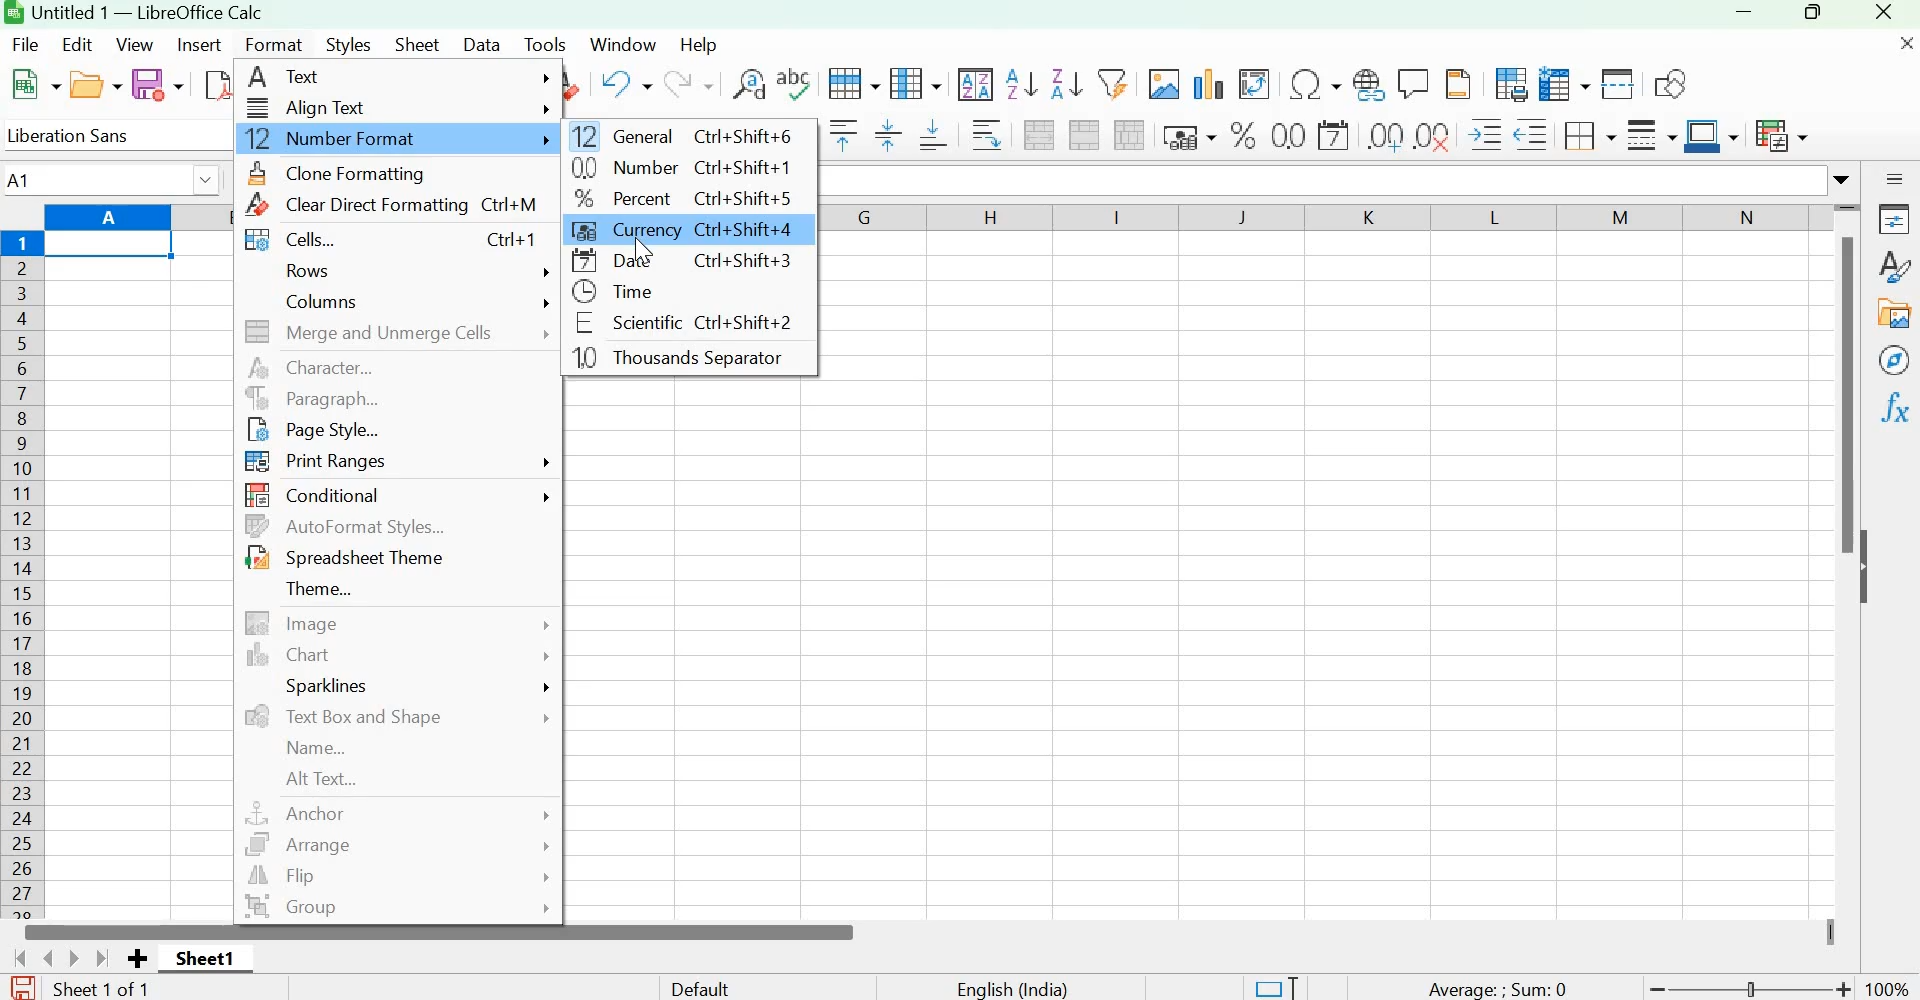 The height and width of the screenshot is (1000, 1920). What do you see at coordinates (545, 44) in the screenshot?
I see `Tools` at bounding box center [545, 44].